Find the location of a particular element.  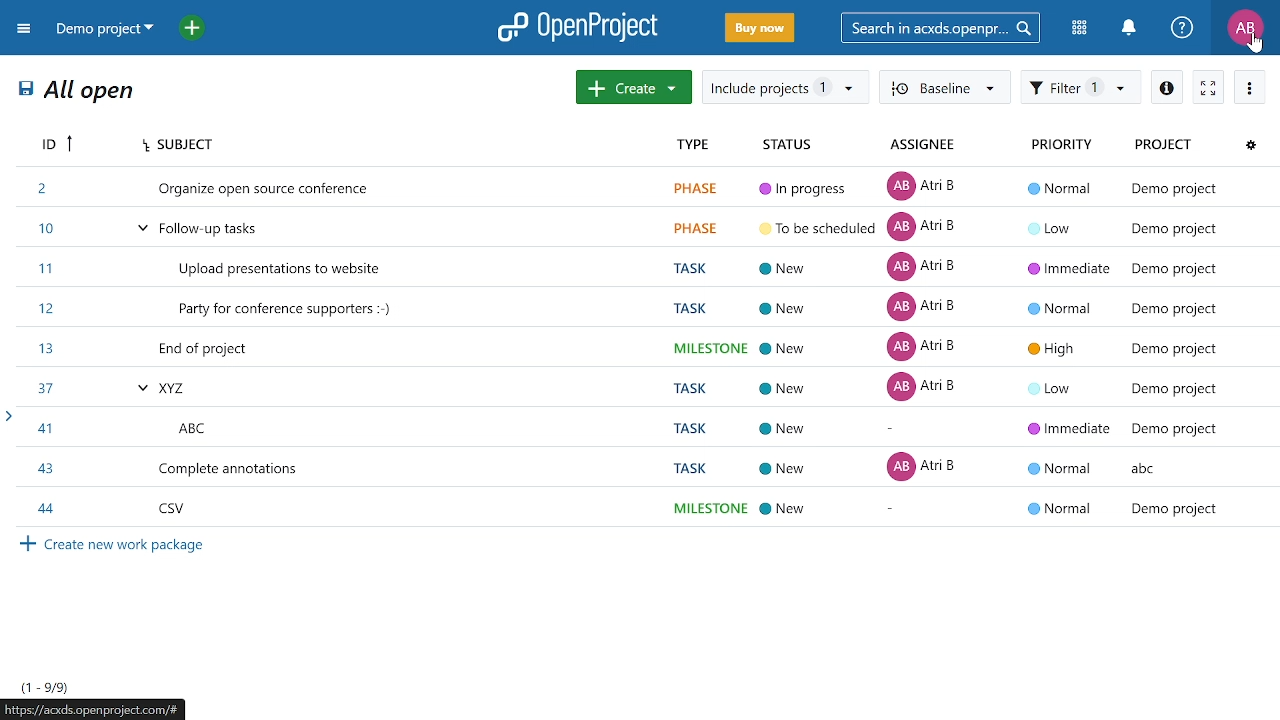

info is located at coordinates (1168, 86).